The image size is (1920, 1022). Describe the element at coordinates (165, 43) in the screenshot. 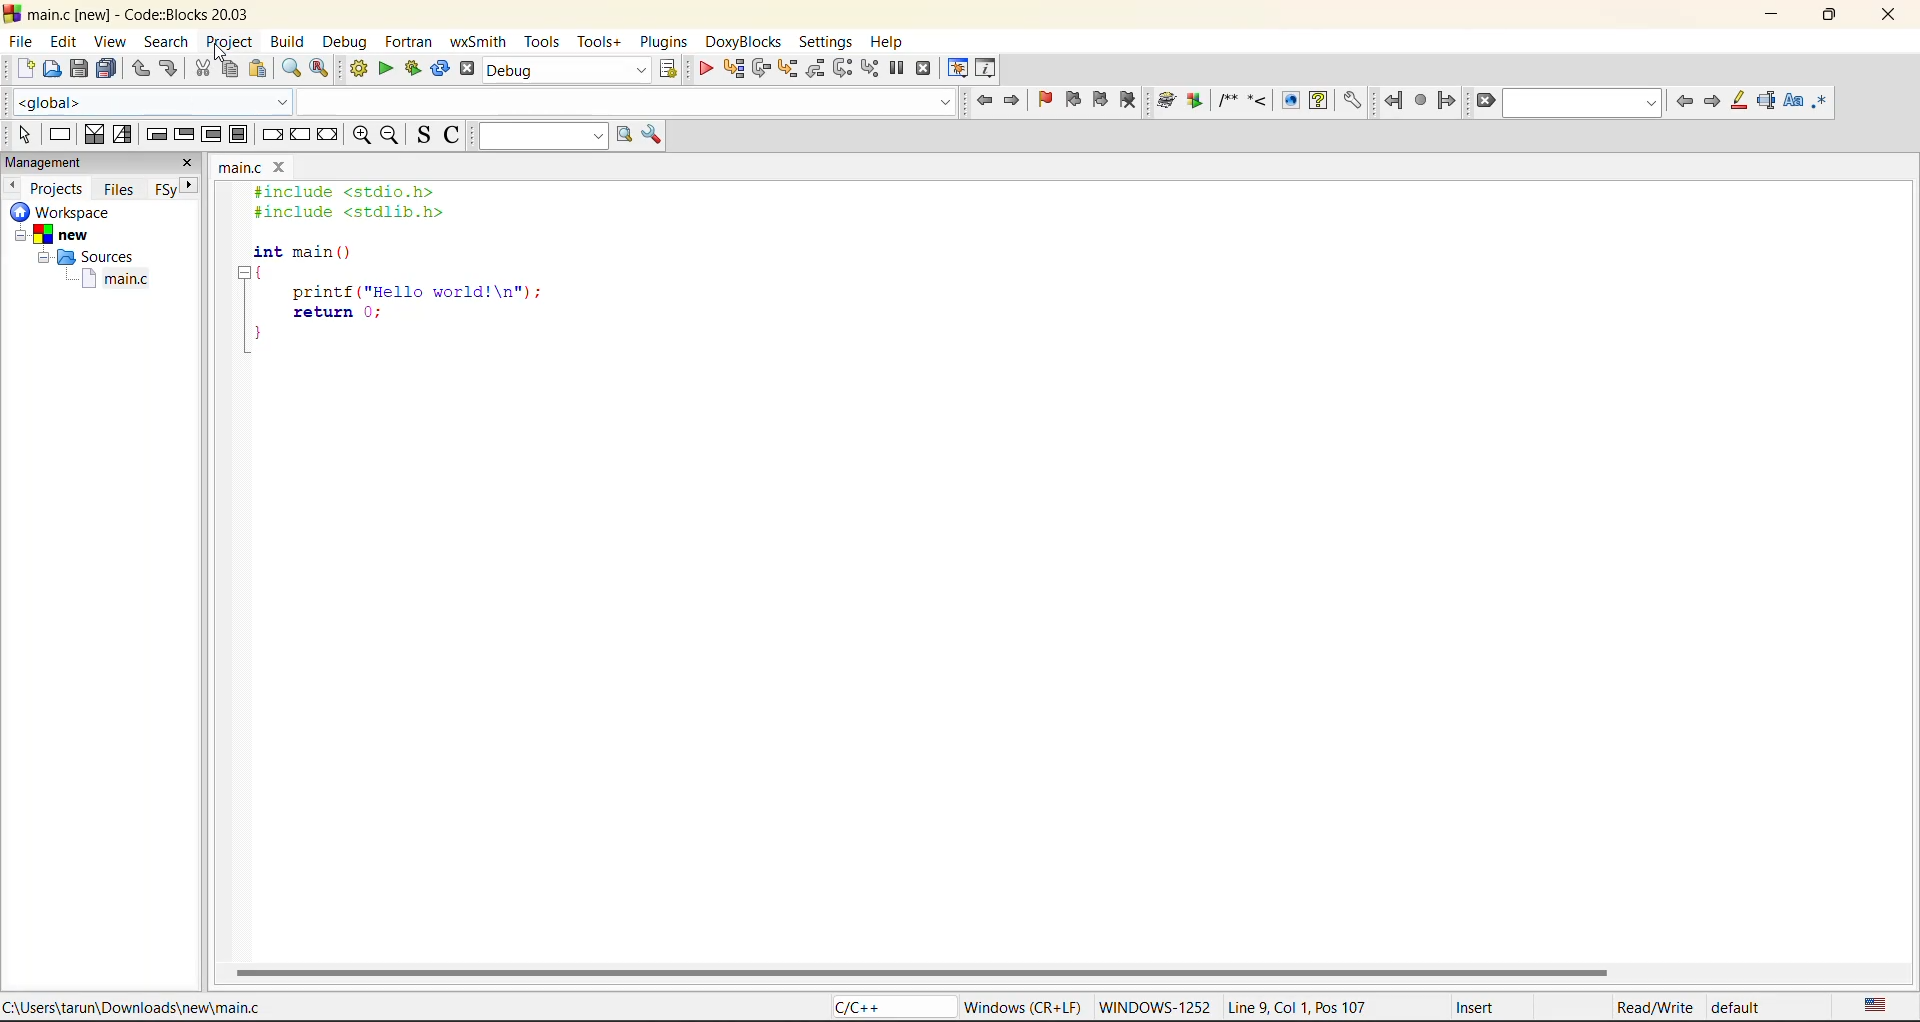

I see `search` at that location.